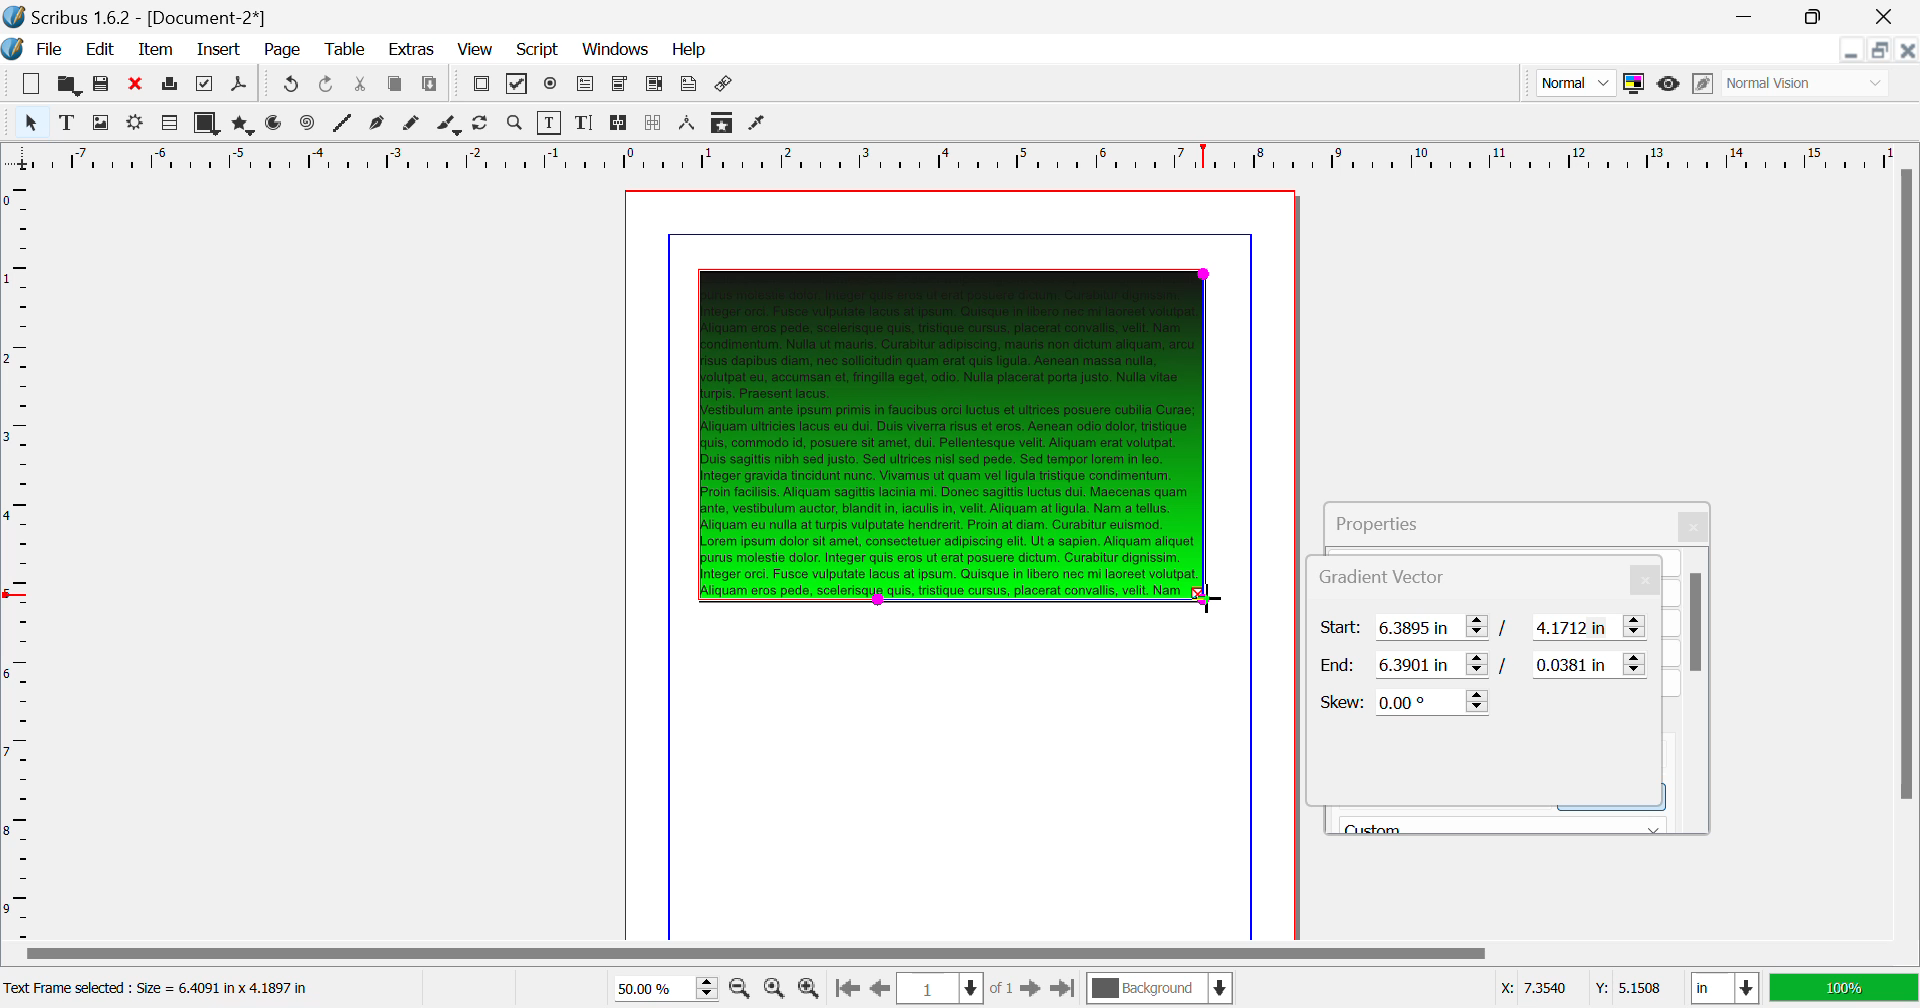 The width and height of the screenshot is (1920, 1008). What do you see at coordinates (1669, 86) in the screenshot?
I see `Preview Mode` at bounding box center [1669, 86].